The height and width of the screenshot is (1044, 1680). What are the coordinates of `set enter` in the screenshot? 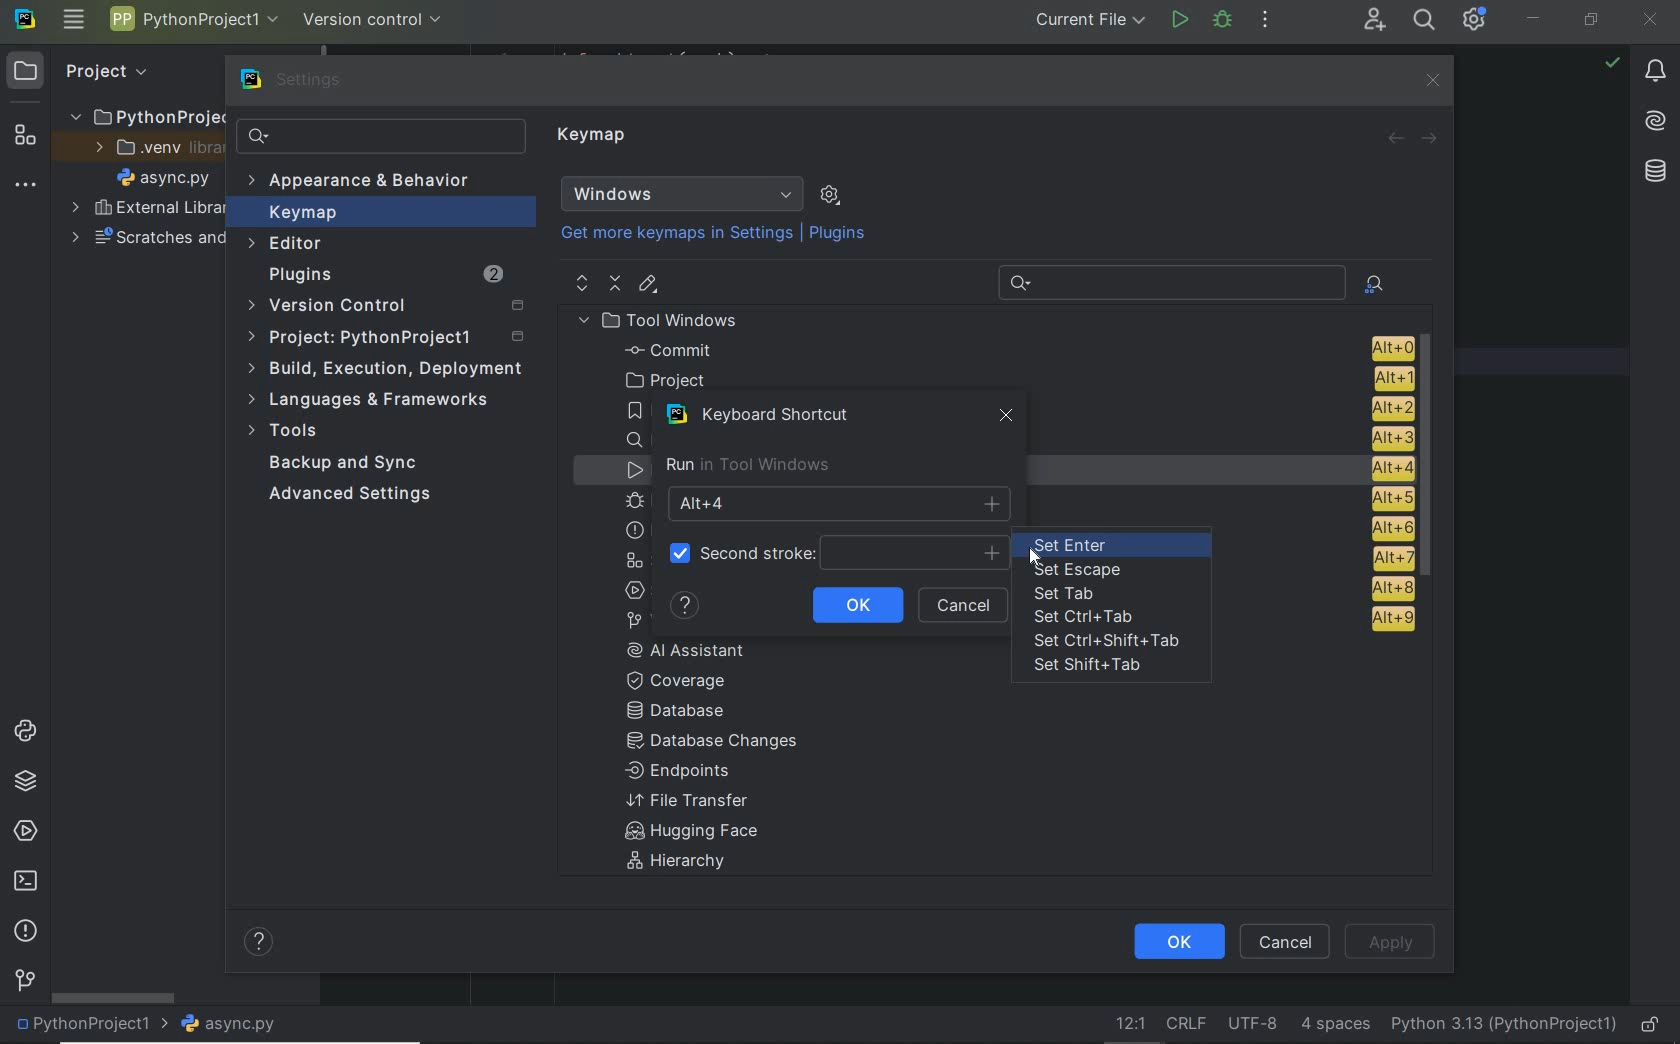 It's located at (1098, 545).